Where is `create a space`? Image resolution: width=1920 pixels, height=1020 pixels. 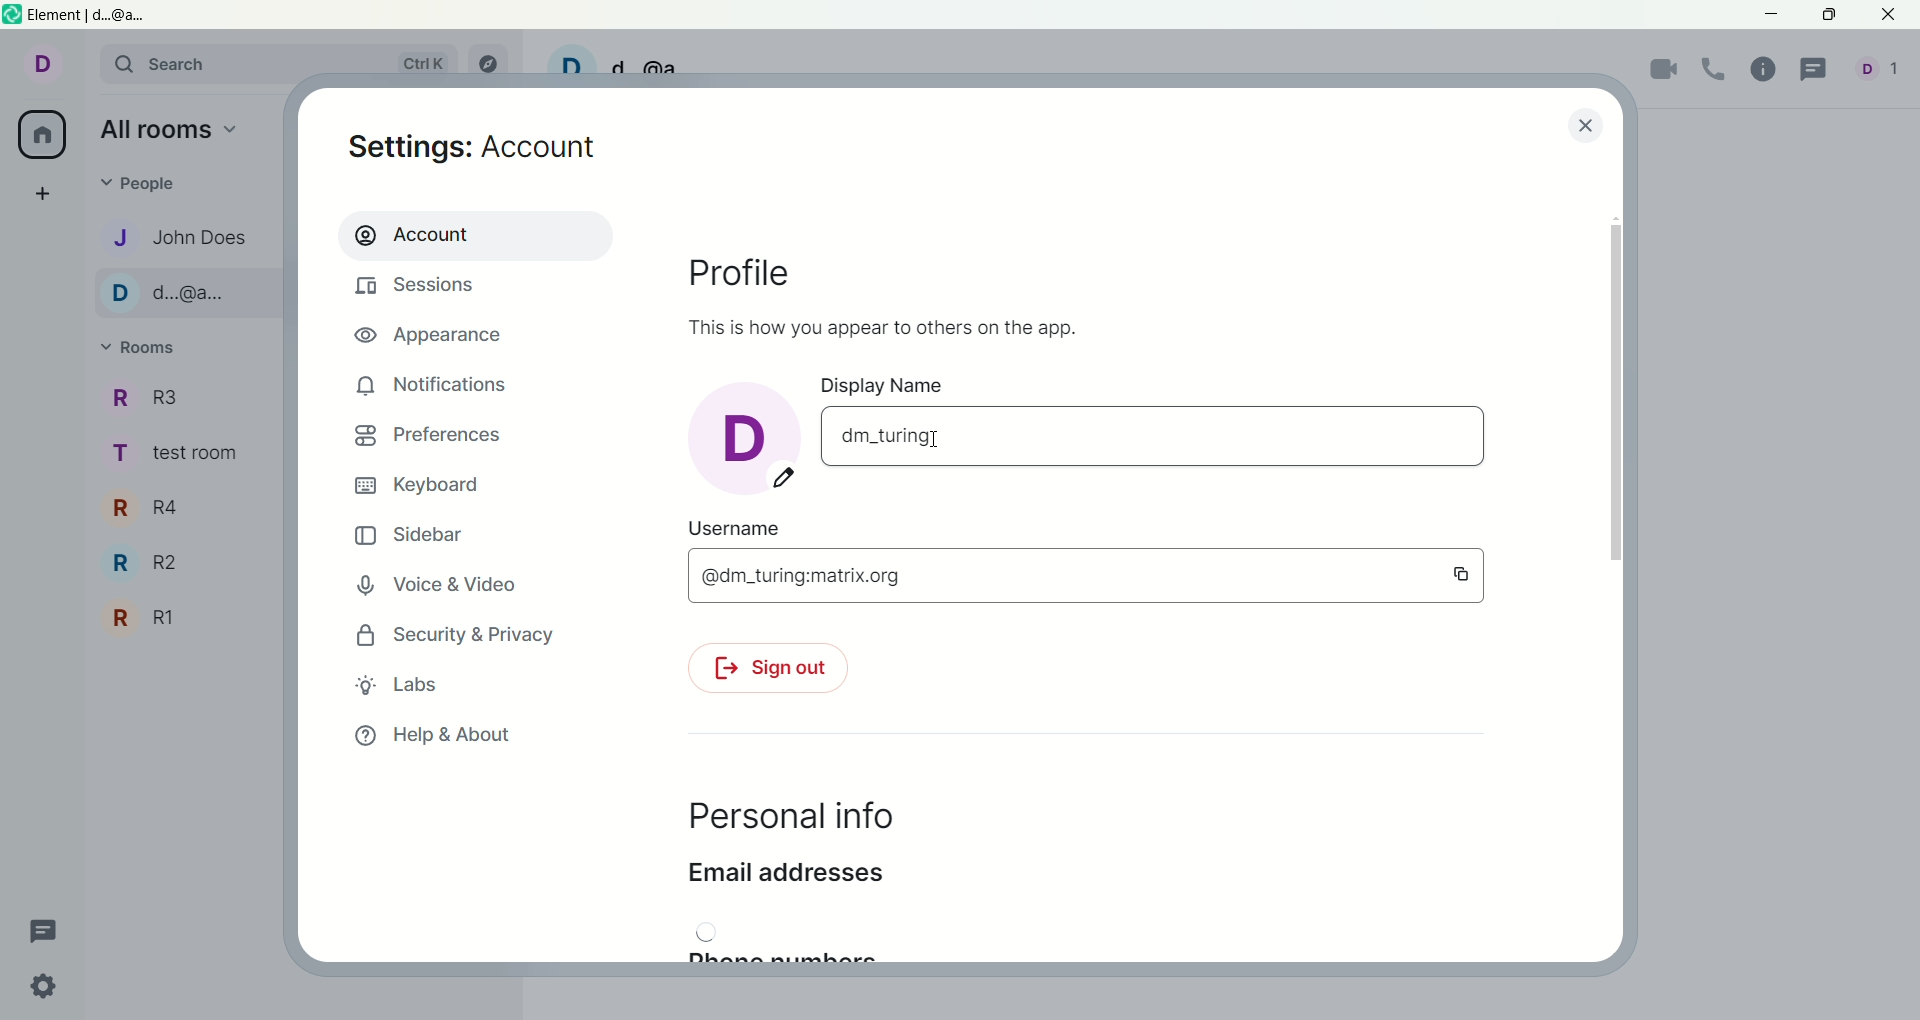
create a space is located at coordinates (49, 195).